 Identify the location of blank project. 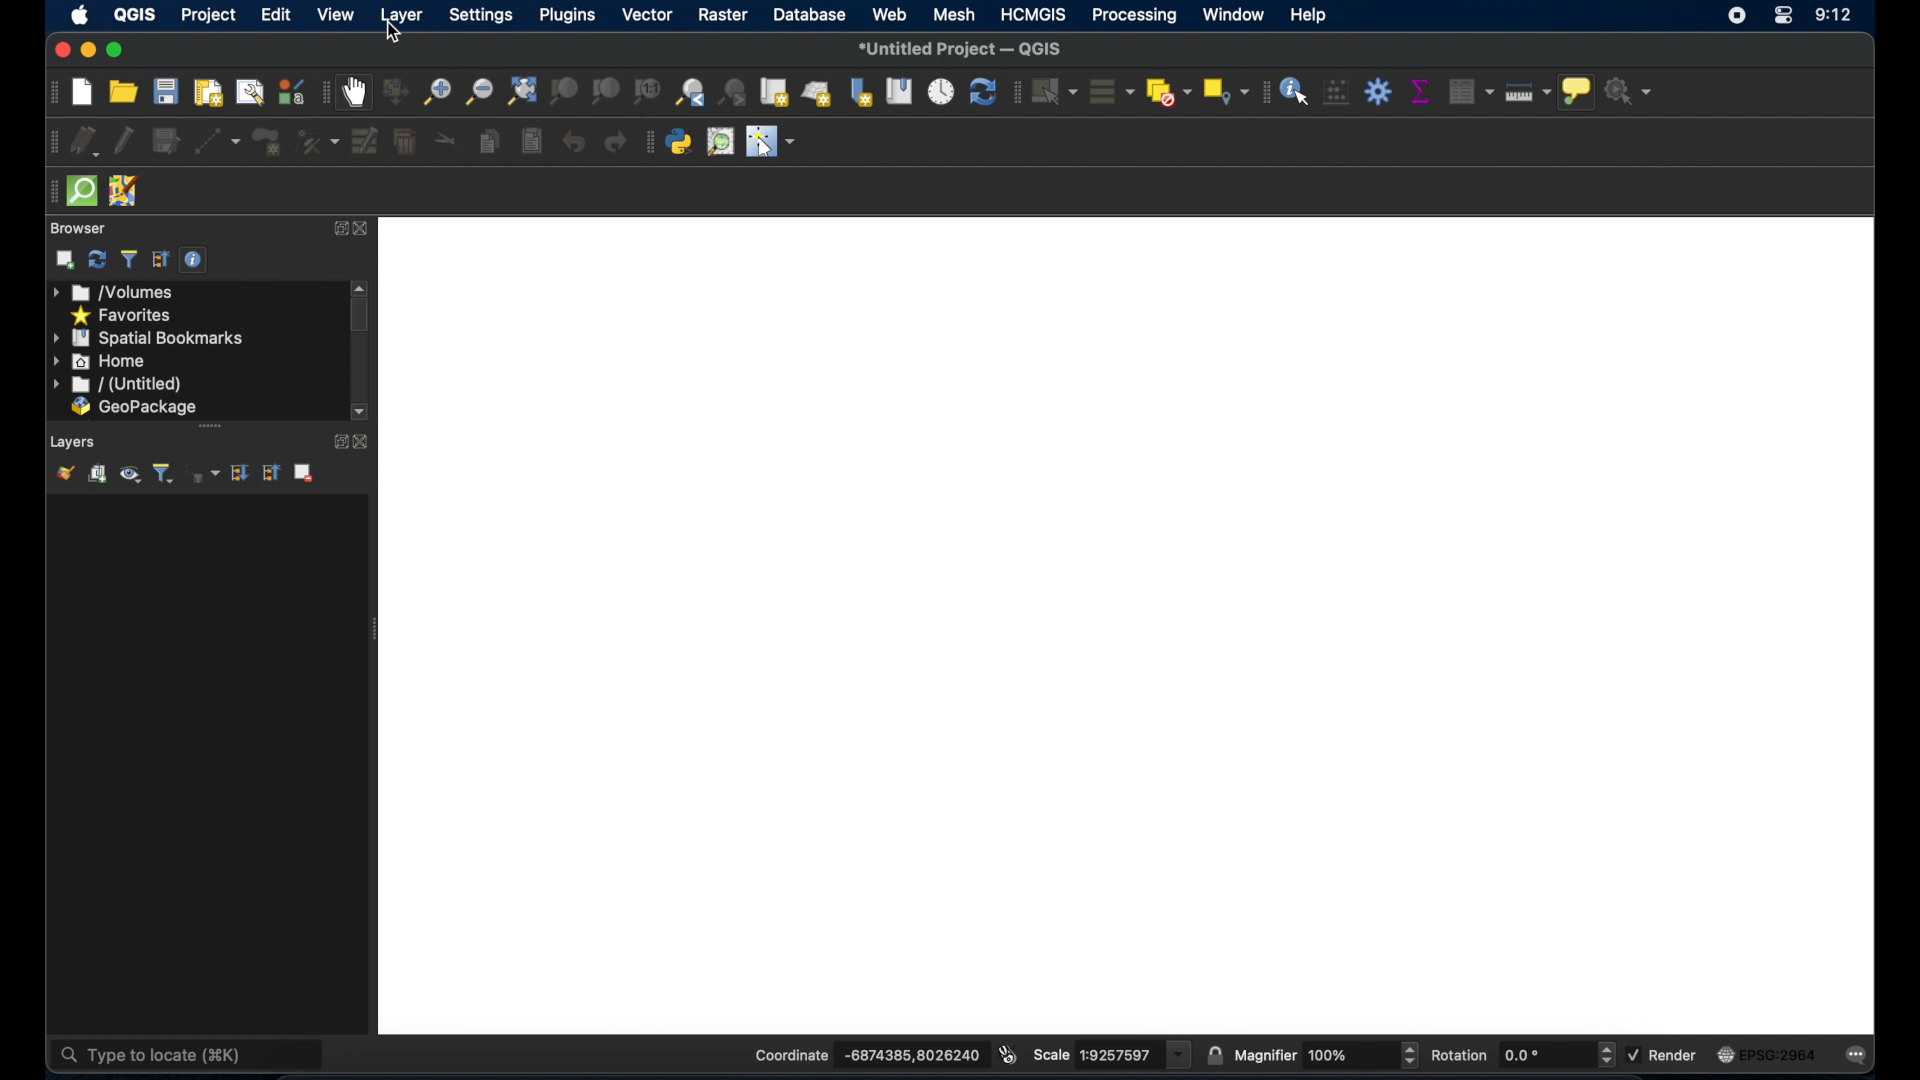
(1133, 624).